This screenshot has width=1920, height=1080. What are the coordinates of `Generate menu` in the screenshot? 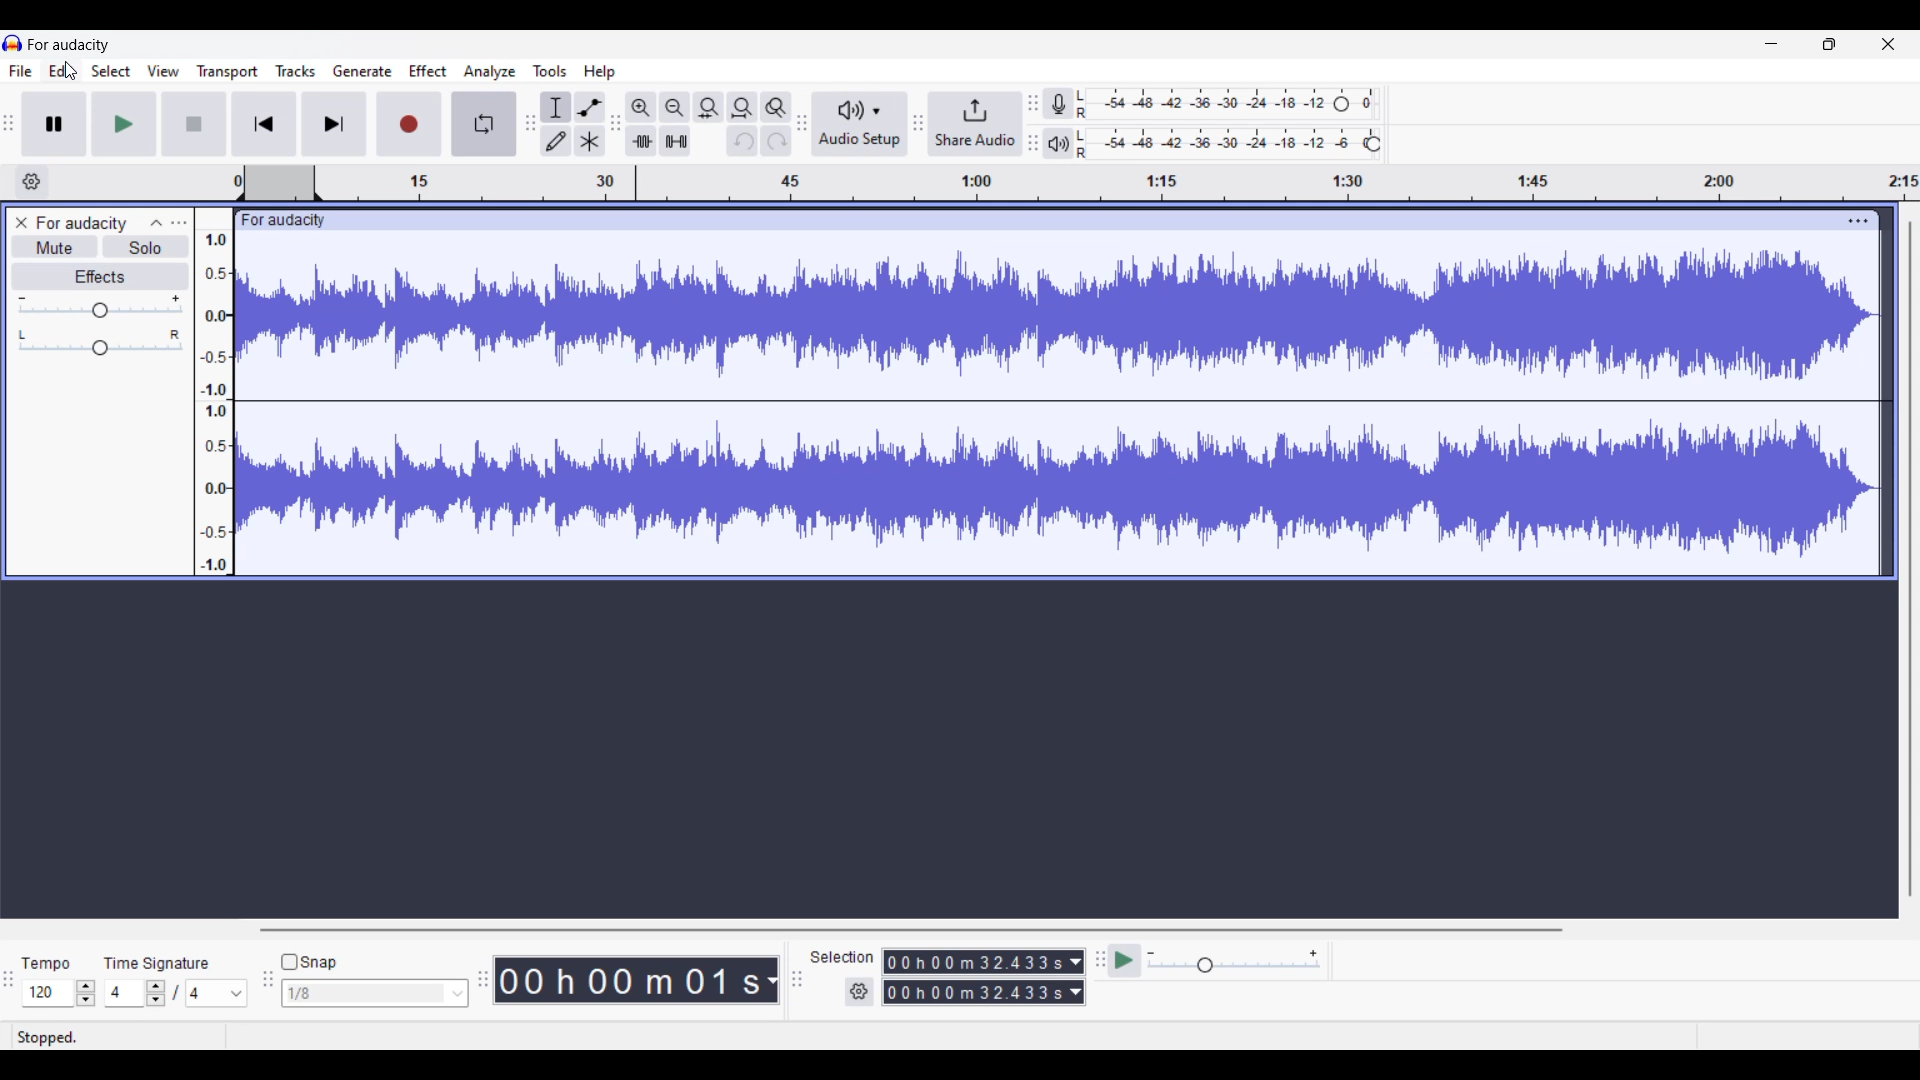 It's located at (362, 71).